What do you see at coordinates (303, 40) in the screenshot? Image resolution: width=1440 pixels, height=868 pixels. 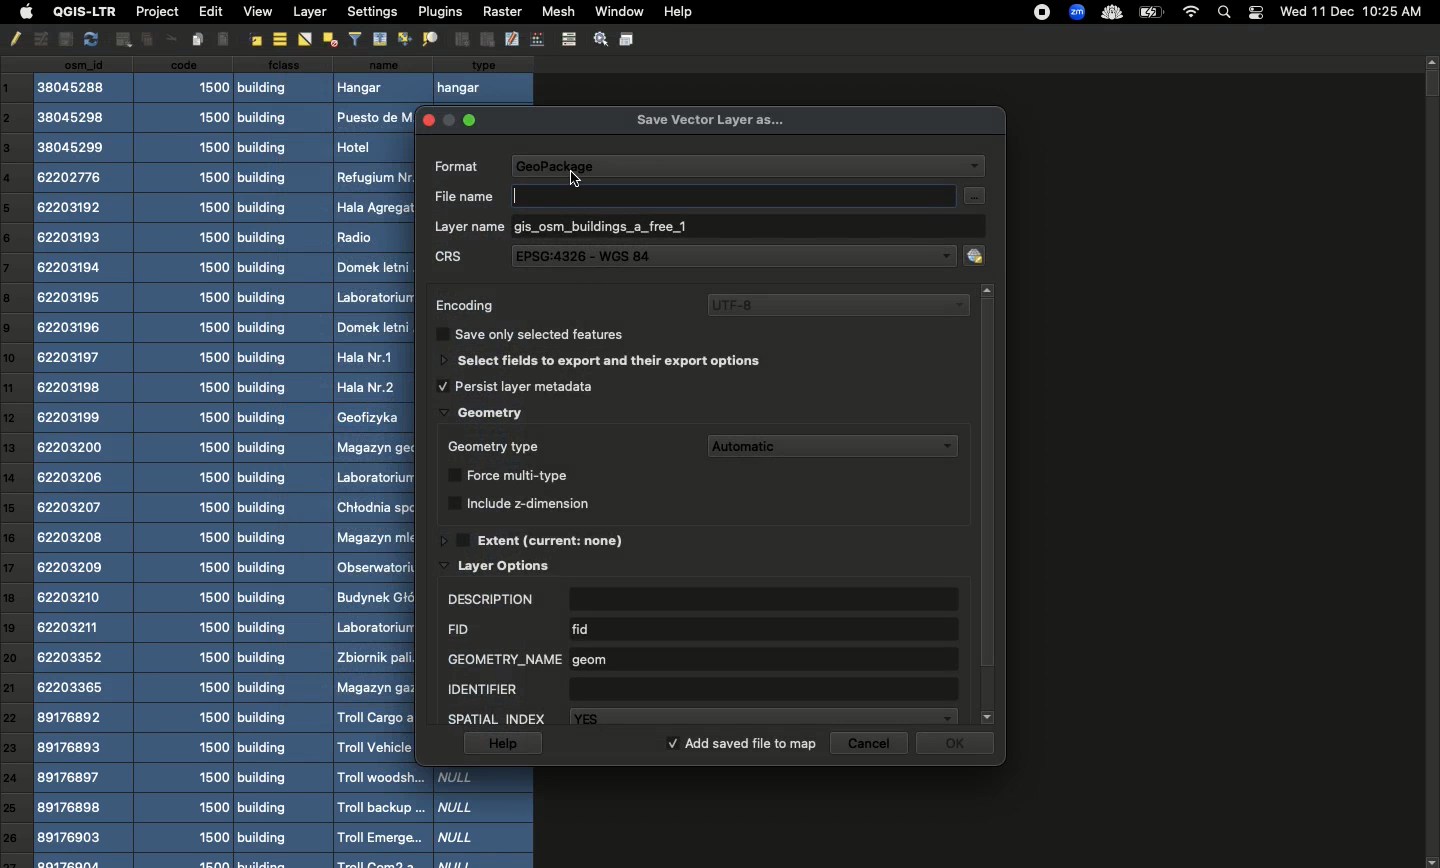 I see `Flip Horizontally` at bounding box center [303, 40].